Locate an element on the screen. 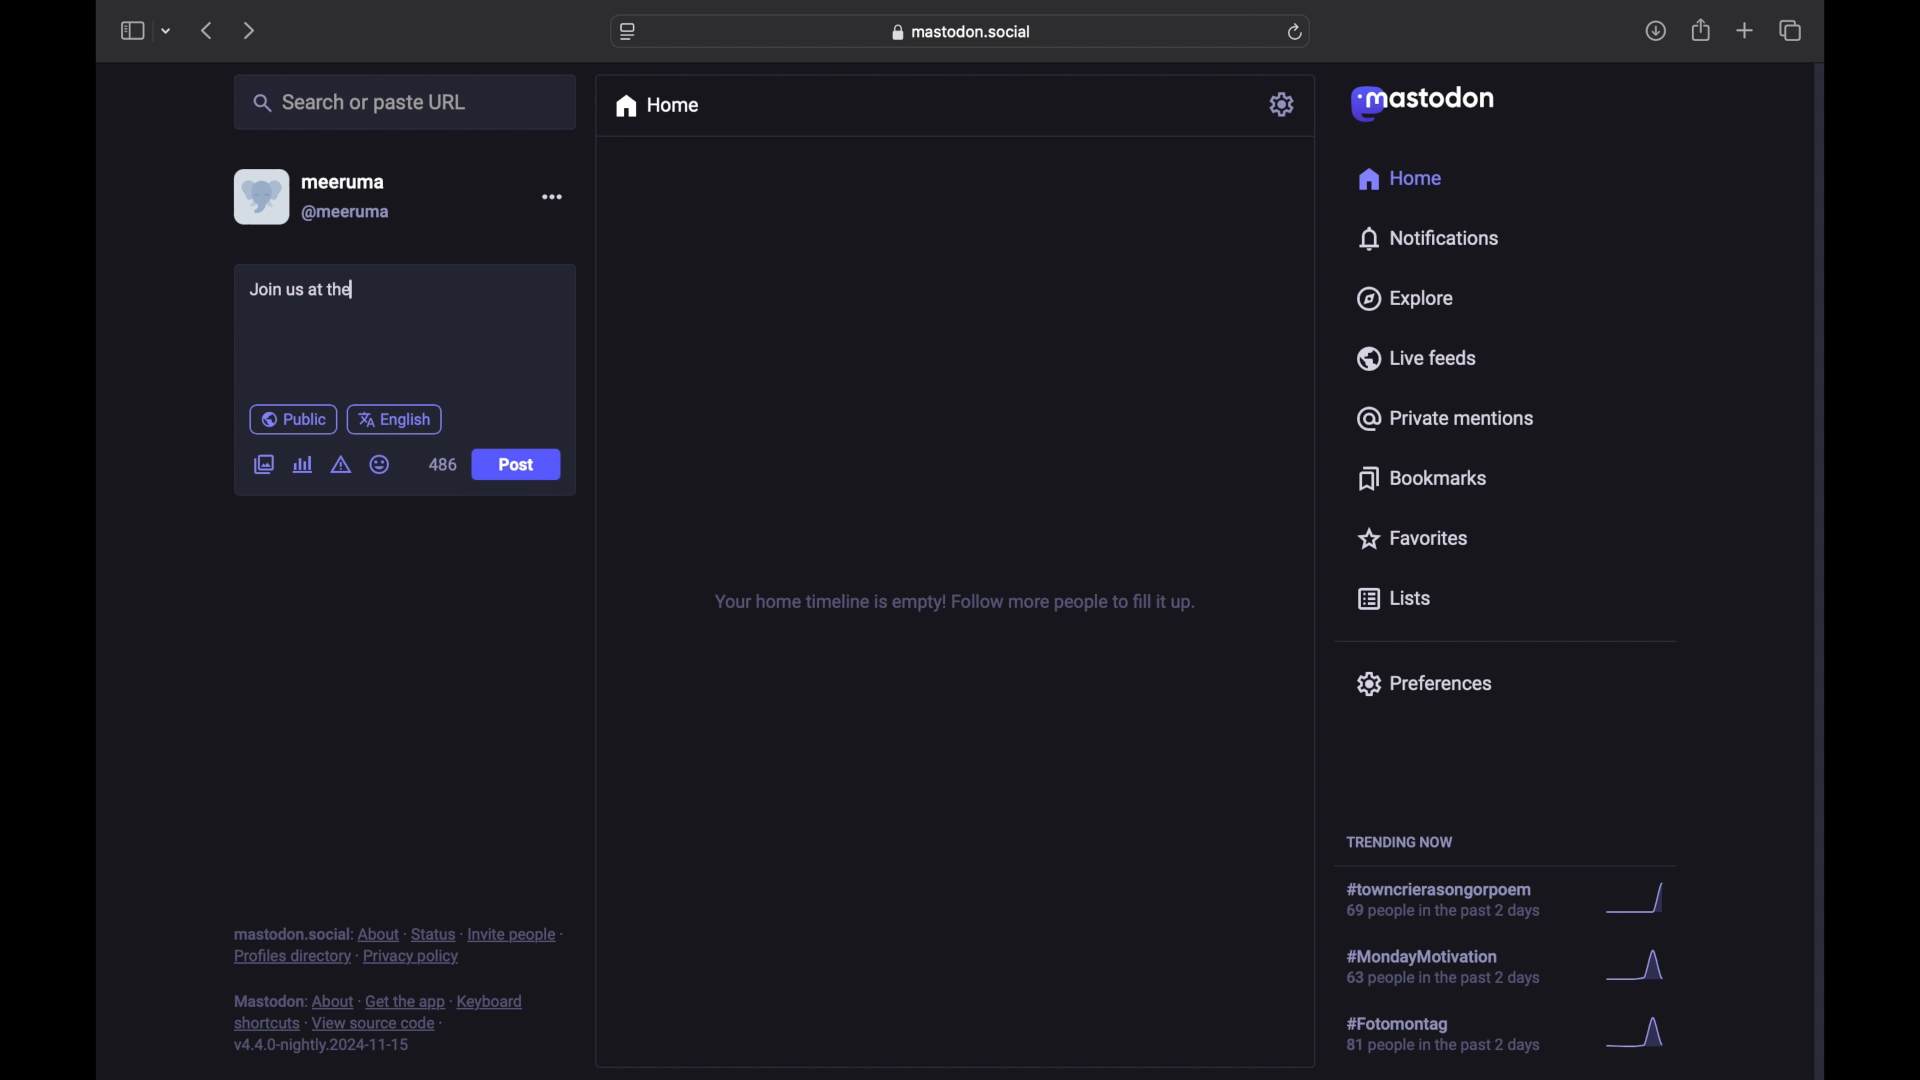 This screenshot has width=1920, height=1080. english is located at coordinates (395, 419).